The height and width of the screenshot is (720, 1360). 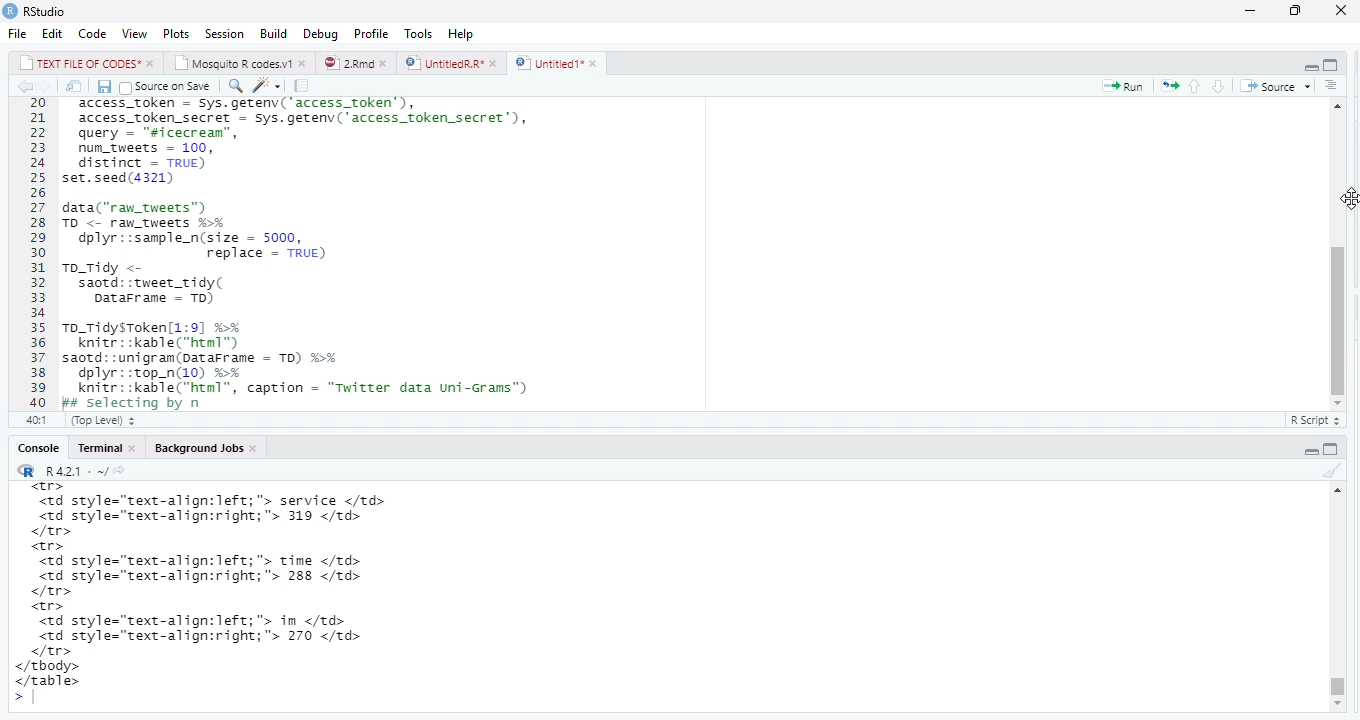 I want to click on © 2”md, so click(x=357, y=64).